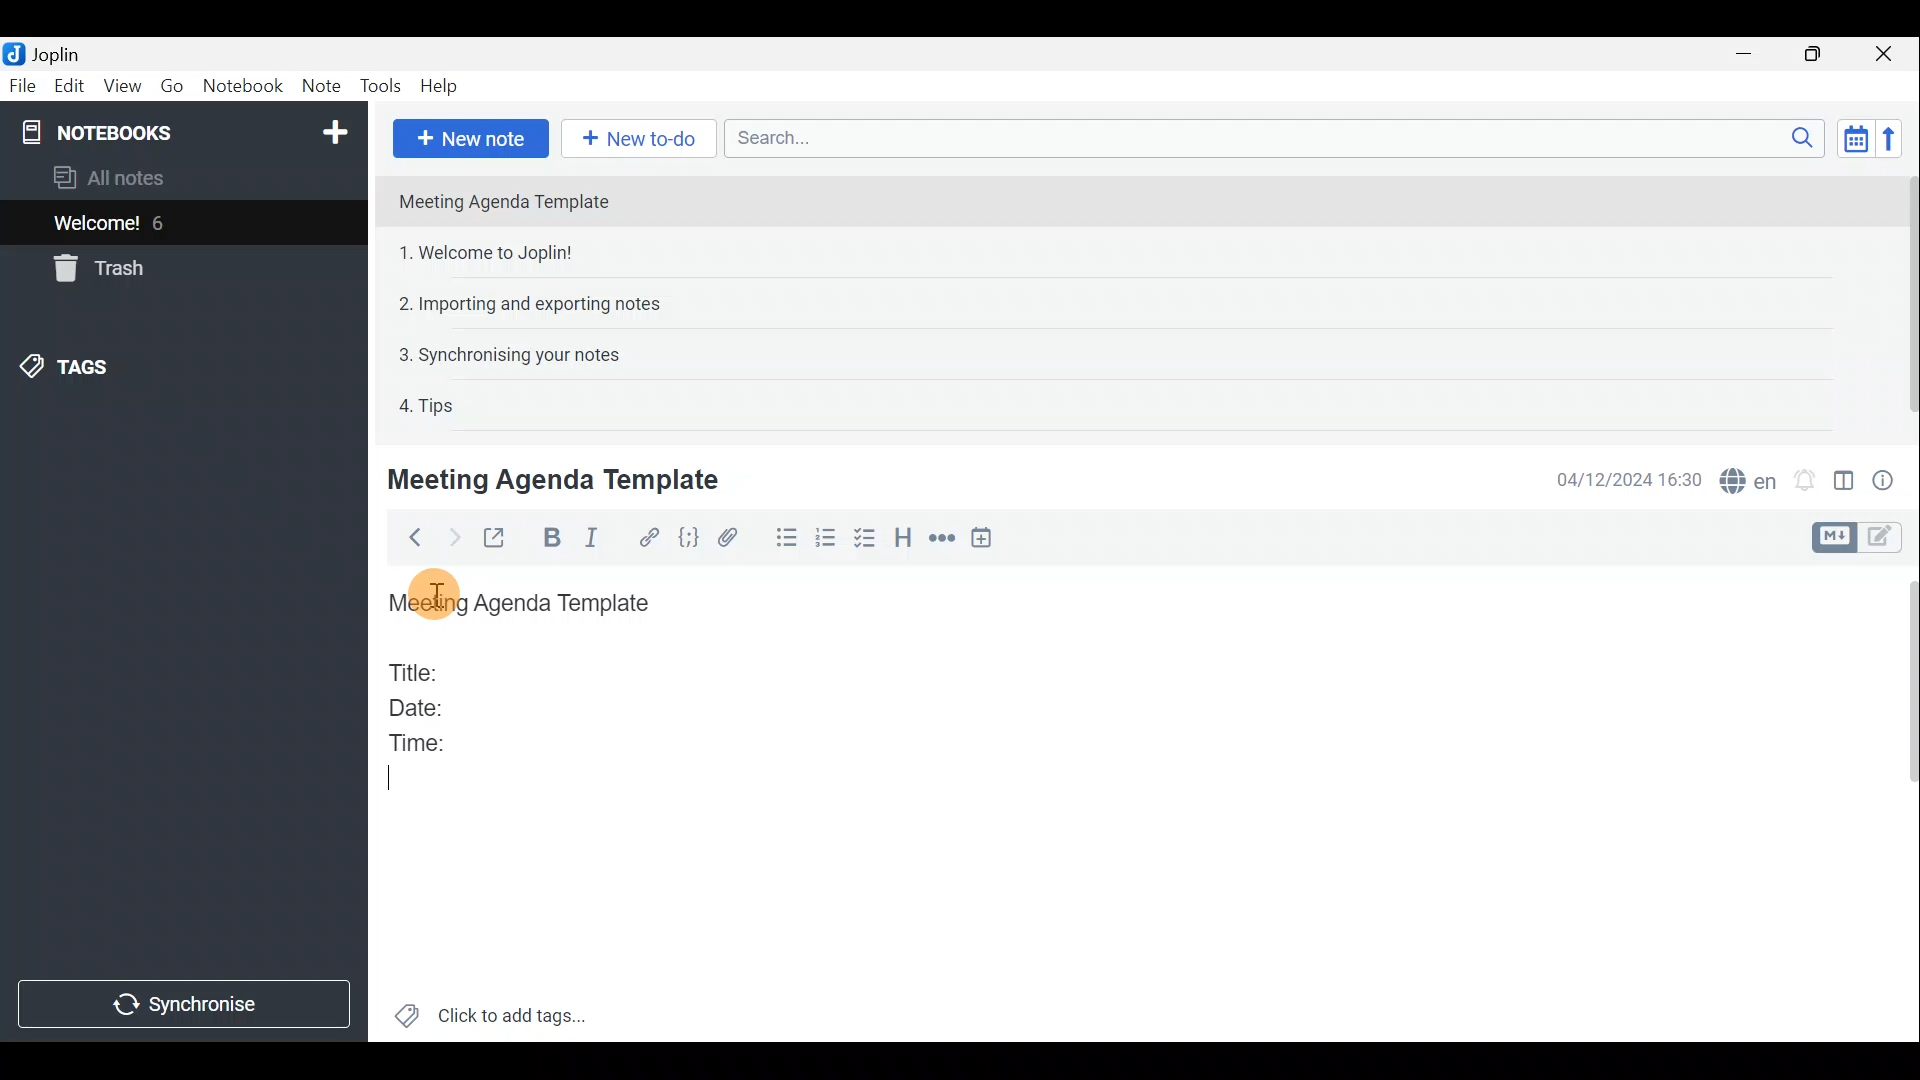  Describe the element at coordinates (428, 405) in the screenshot. I see `4. Tips` at that location.